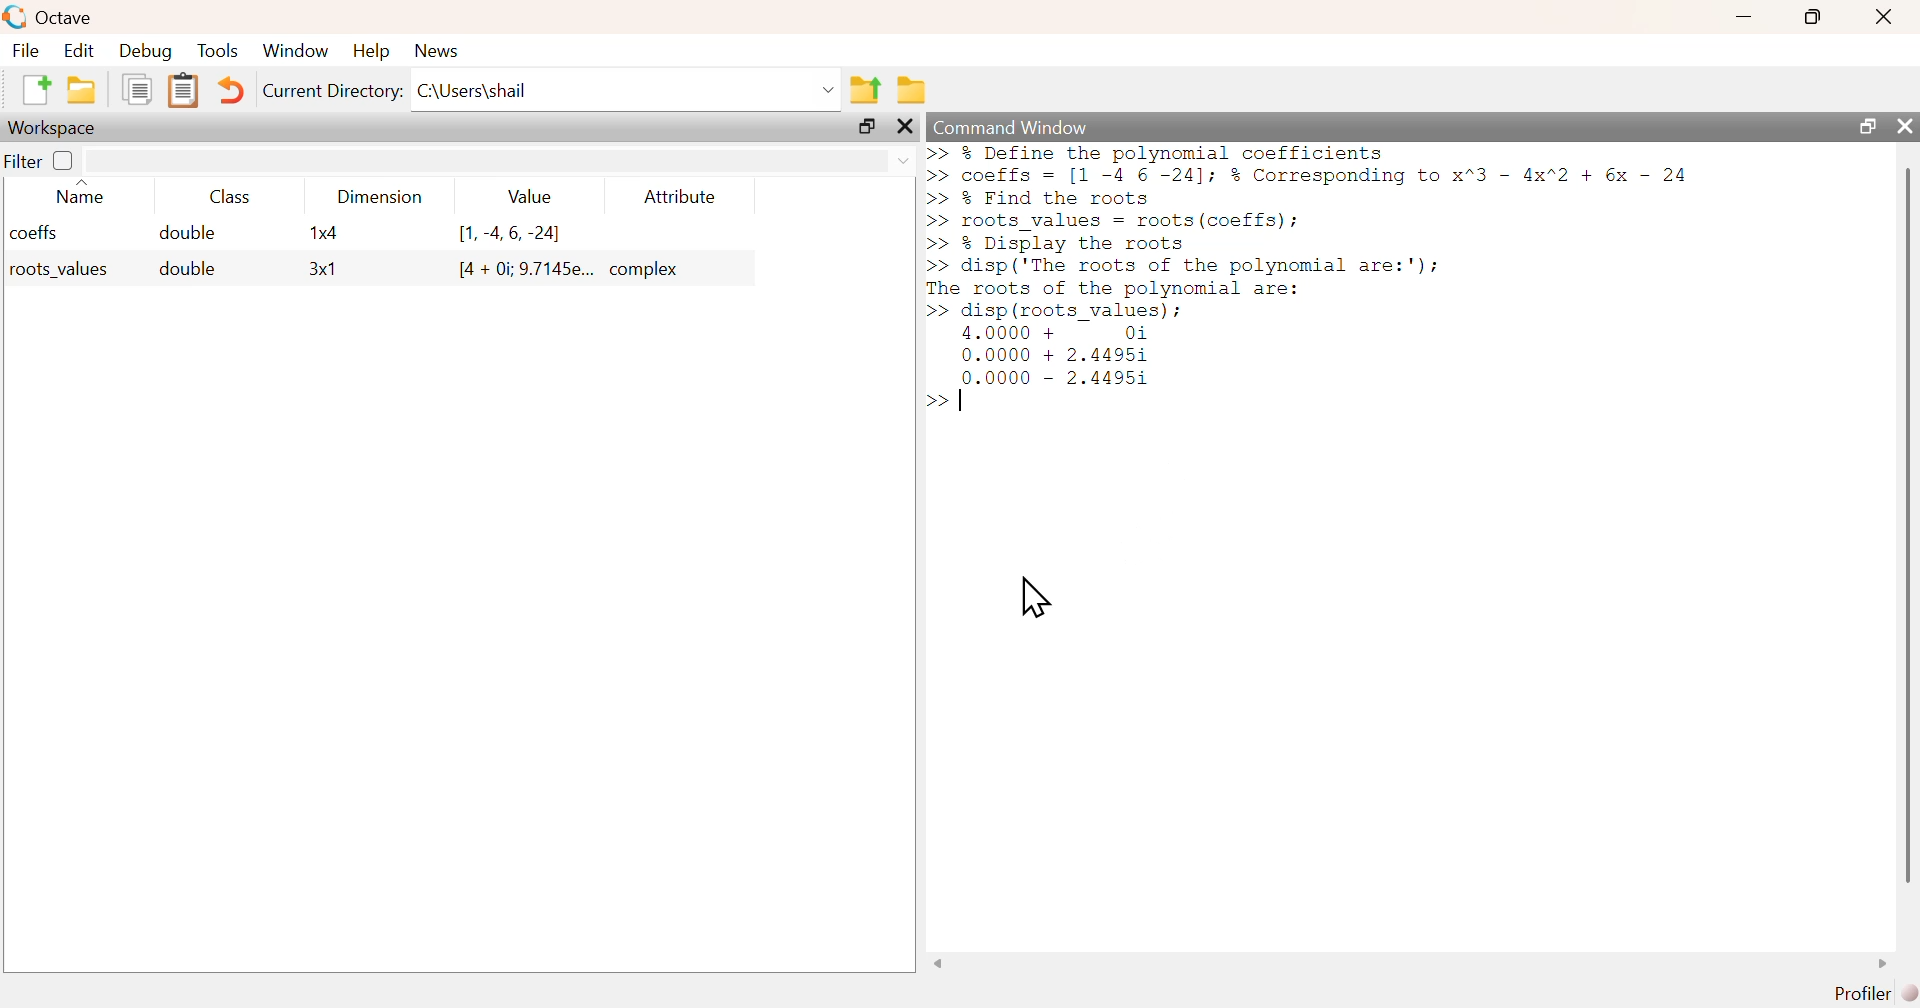 The height and width of the screenshot is (1008, 1920). I want to click on Current Directory:, so click(331, 91).